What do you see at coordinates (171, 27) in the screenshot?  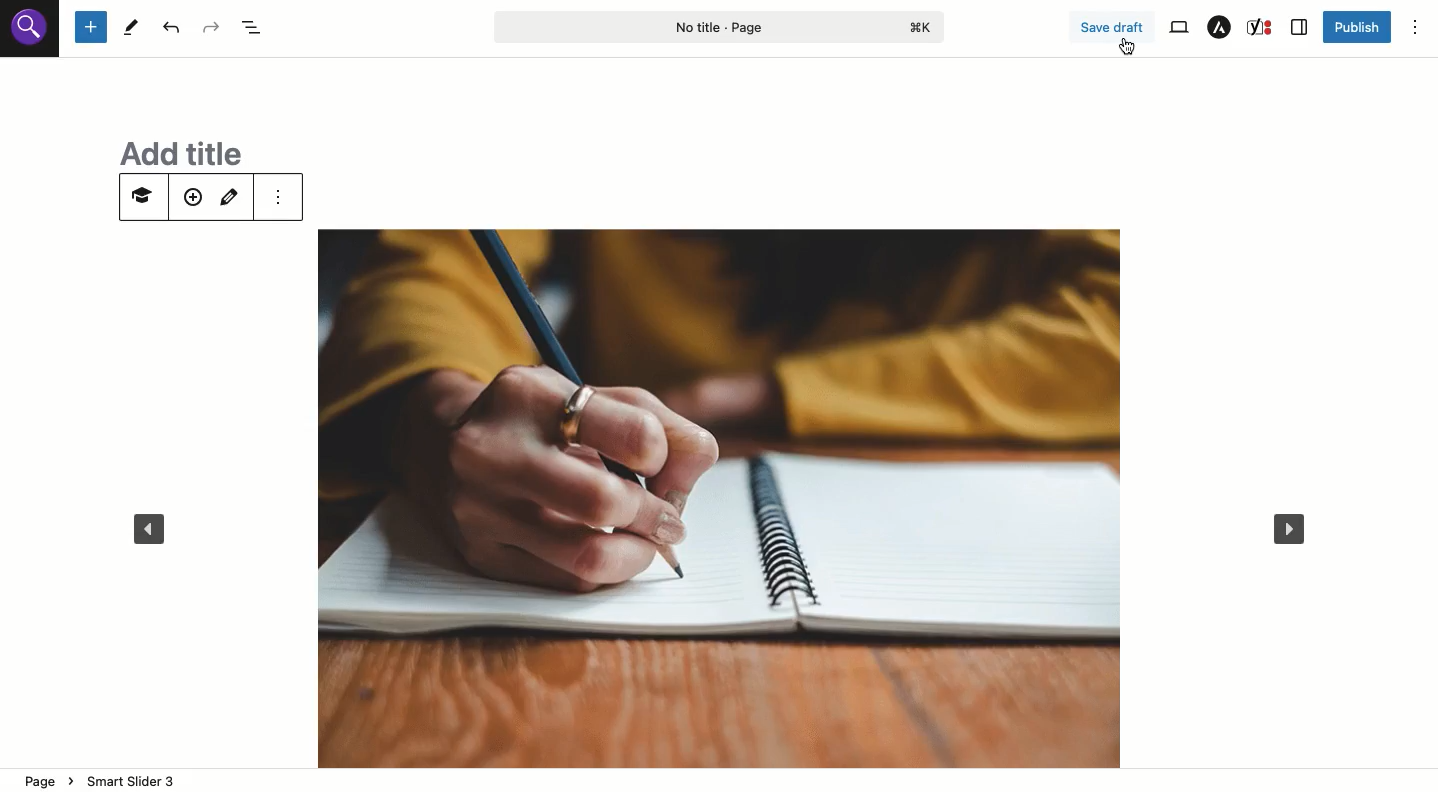 I see `Undo` at bounding box center [171, 27].